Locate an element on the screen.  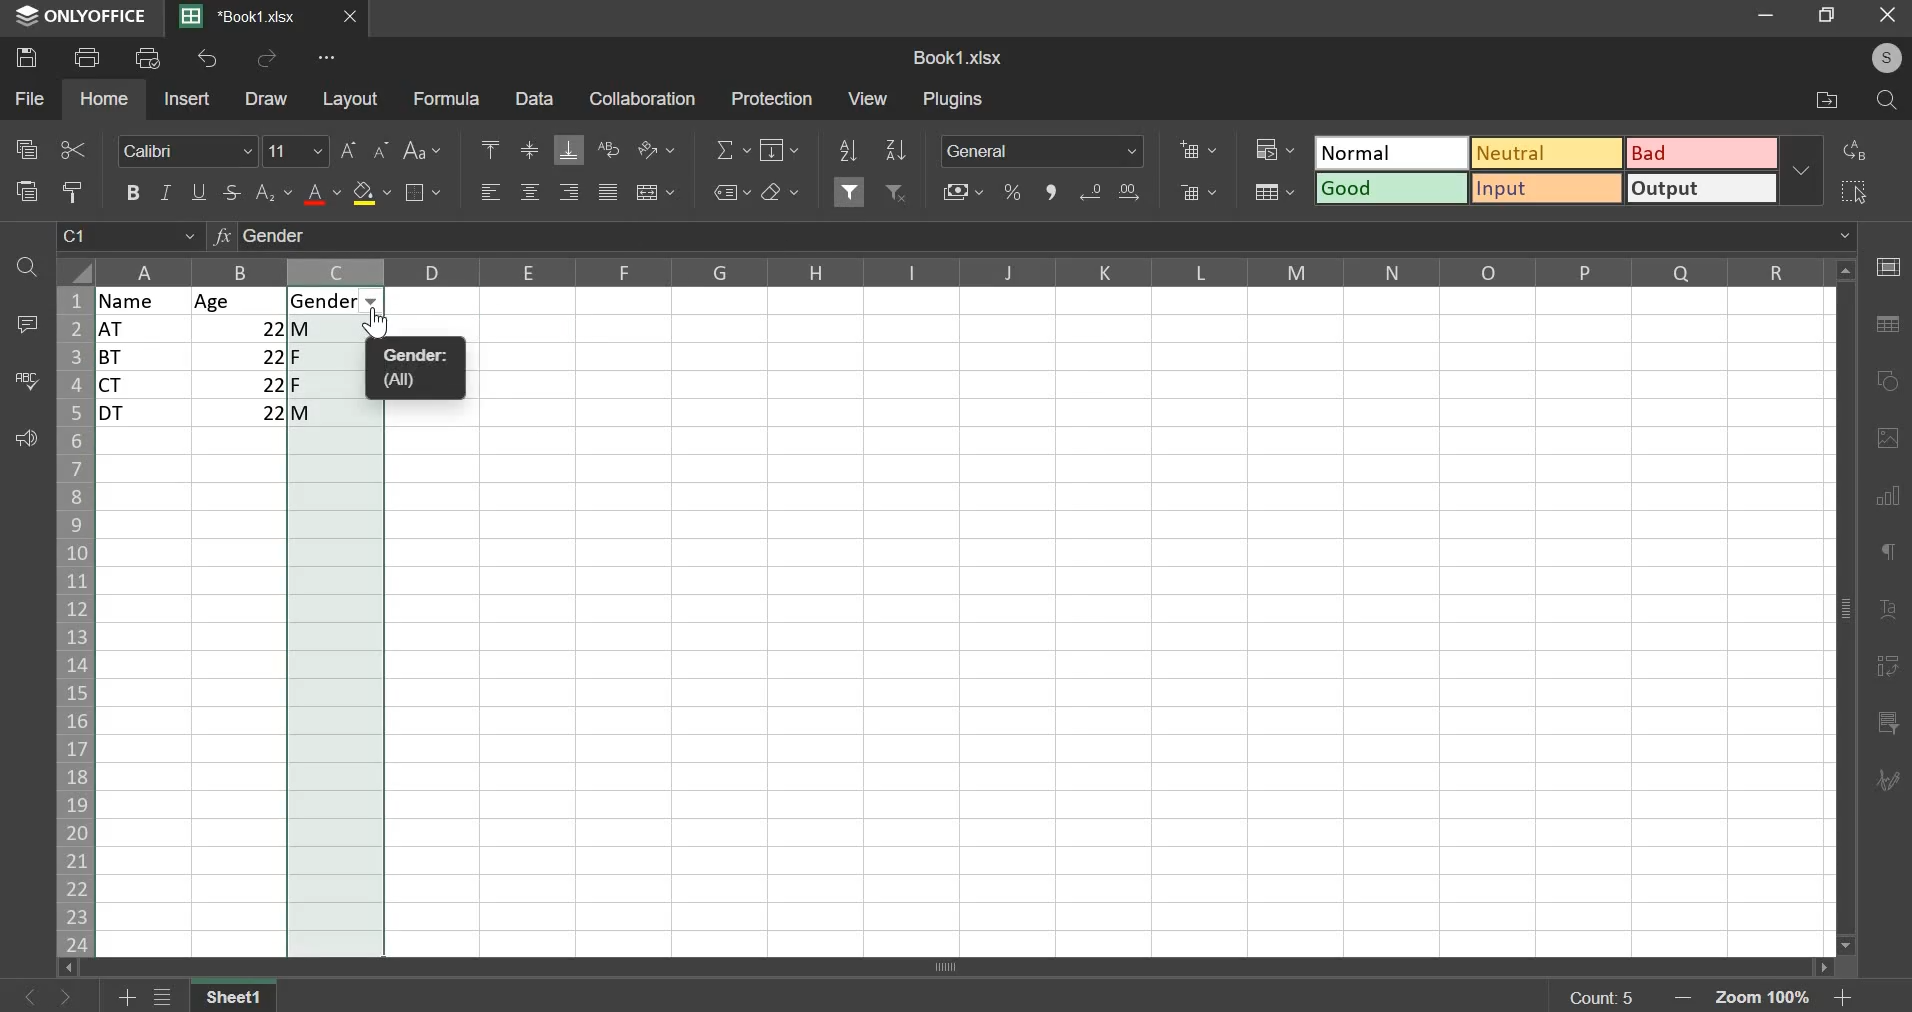
fill is located at coordinates (778, 150).